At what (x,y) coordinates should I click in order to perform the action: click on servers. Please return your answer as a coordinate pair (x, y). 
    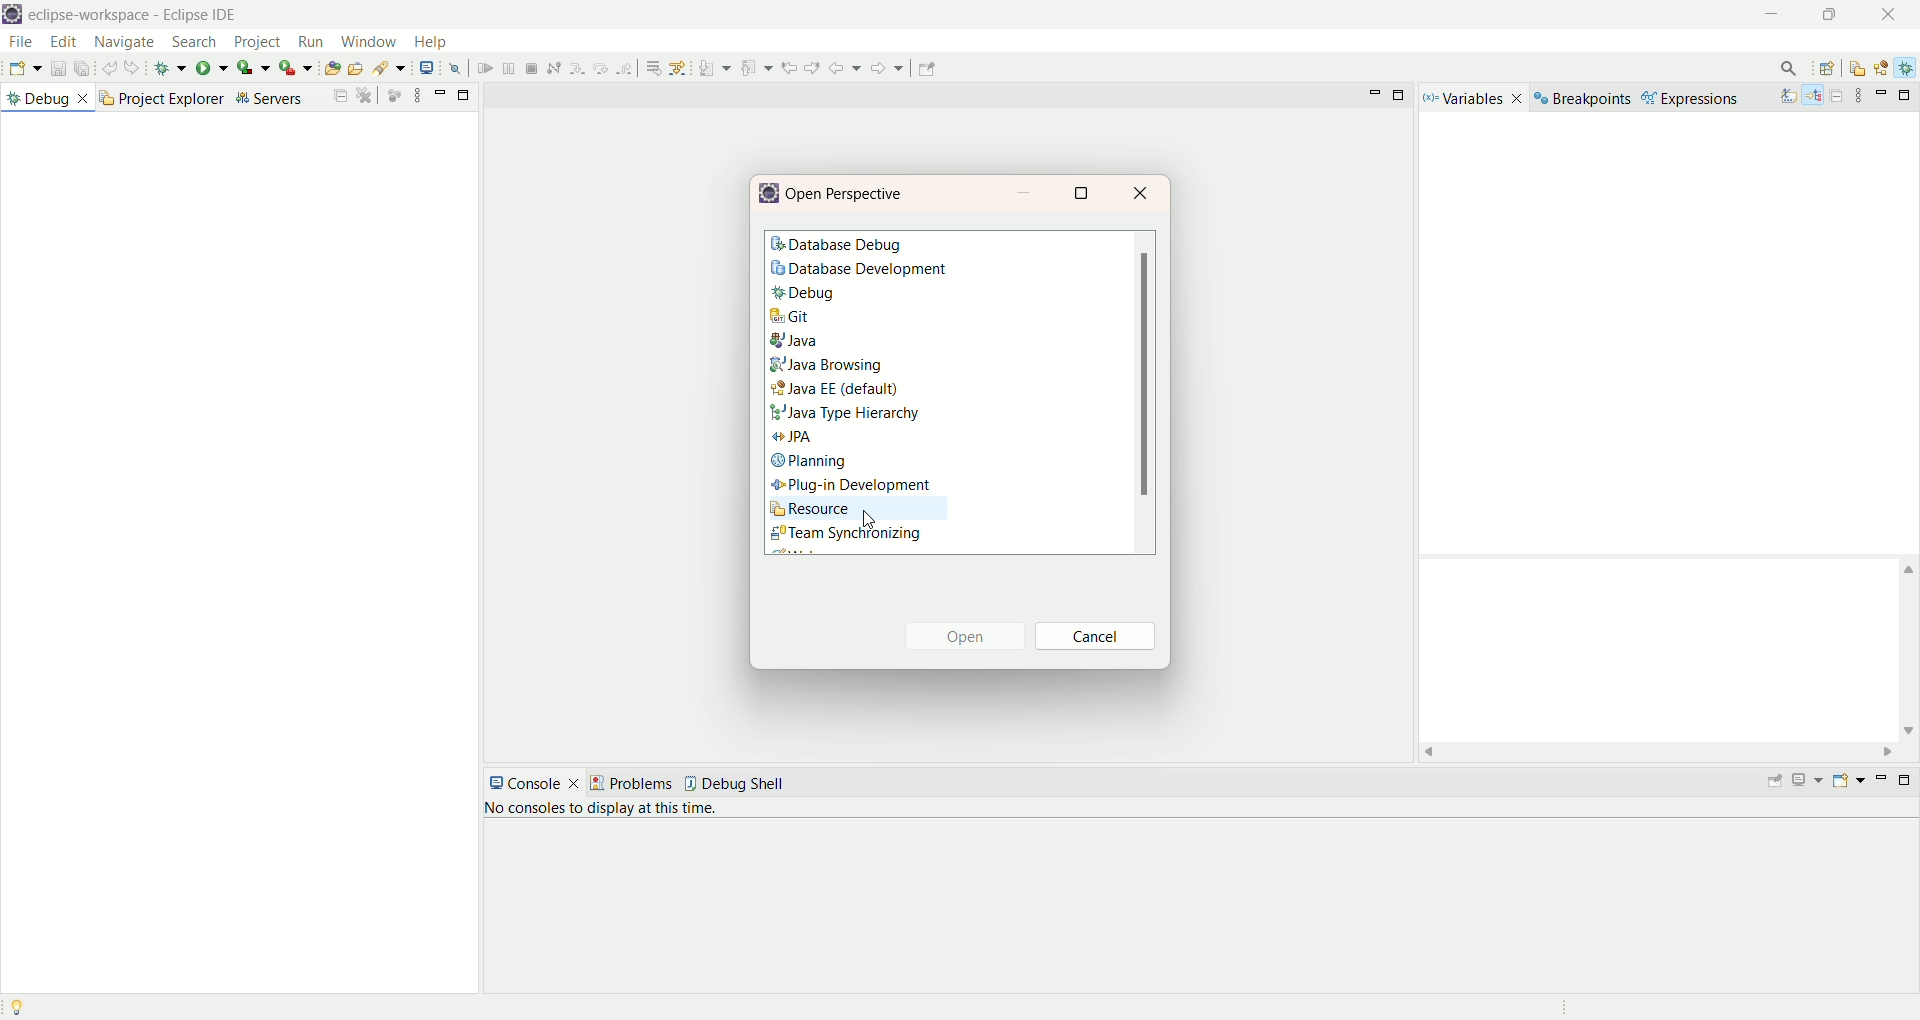
    Looking at the image, I should click on (275, 98).